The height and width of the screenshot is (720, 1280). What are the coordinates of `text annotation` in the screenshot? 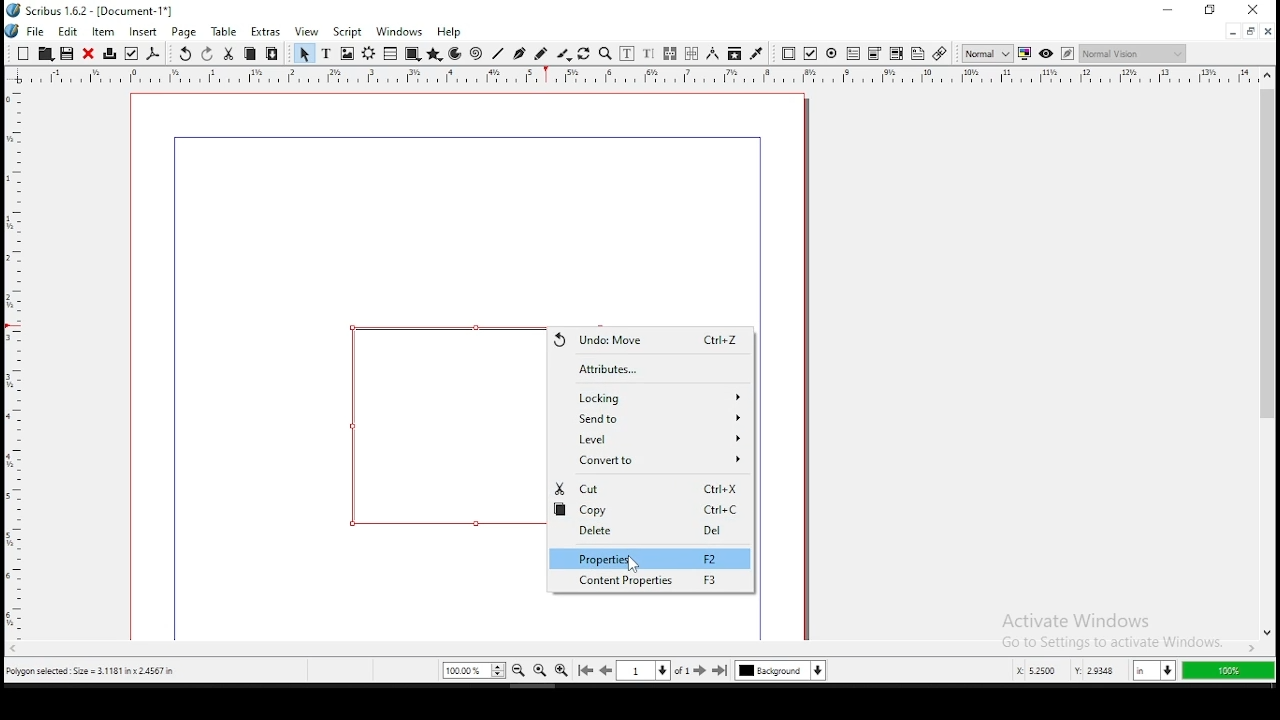 It's located at (918, 53).